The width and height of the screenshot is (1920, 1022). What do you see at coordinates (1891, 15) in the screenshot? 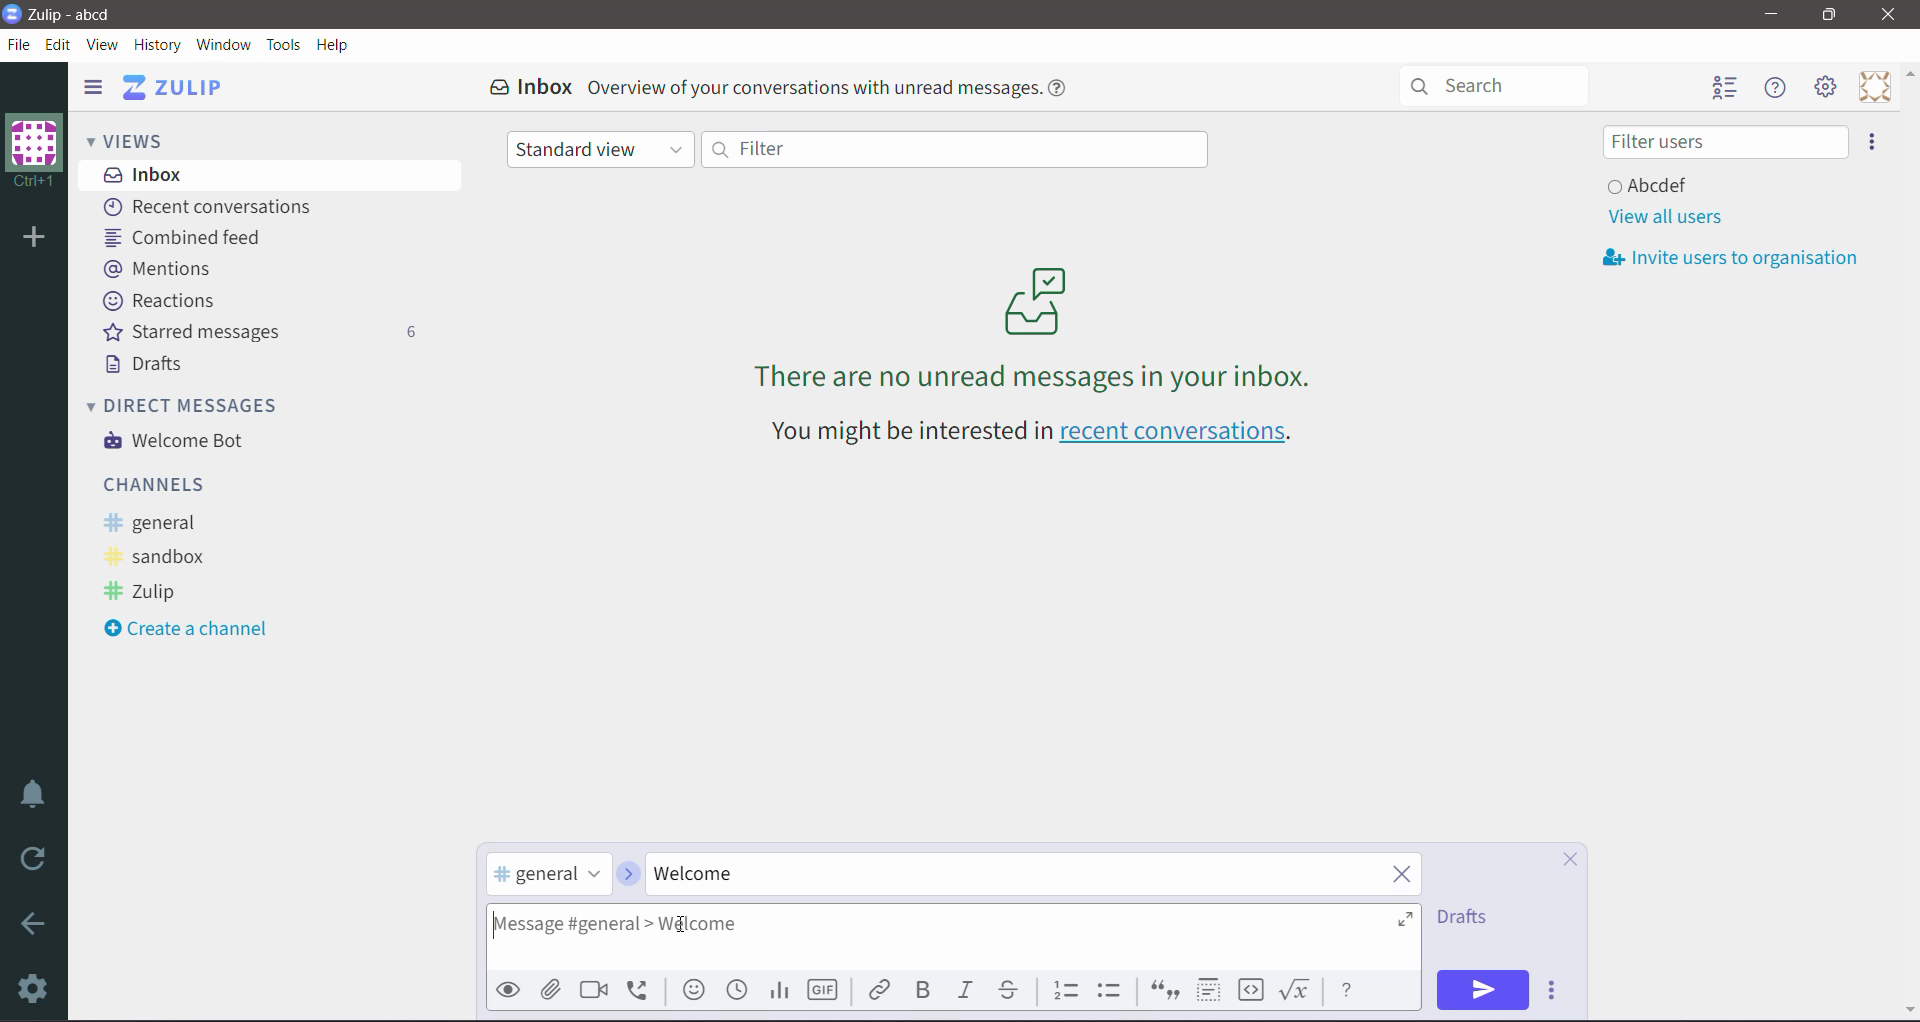
I see `Close` at bounding box center [1891, 15].